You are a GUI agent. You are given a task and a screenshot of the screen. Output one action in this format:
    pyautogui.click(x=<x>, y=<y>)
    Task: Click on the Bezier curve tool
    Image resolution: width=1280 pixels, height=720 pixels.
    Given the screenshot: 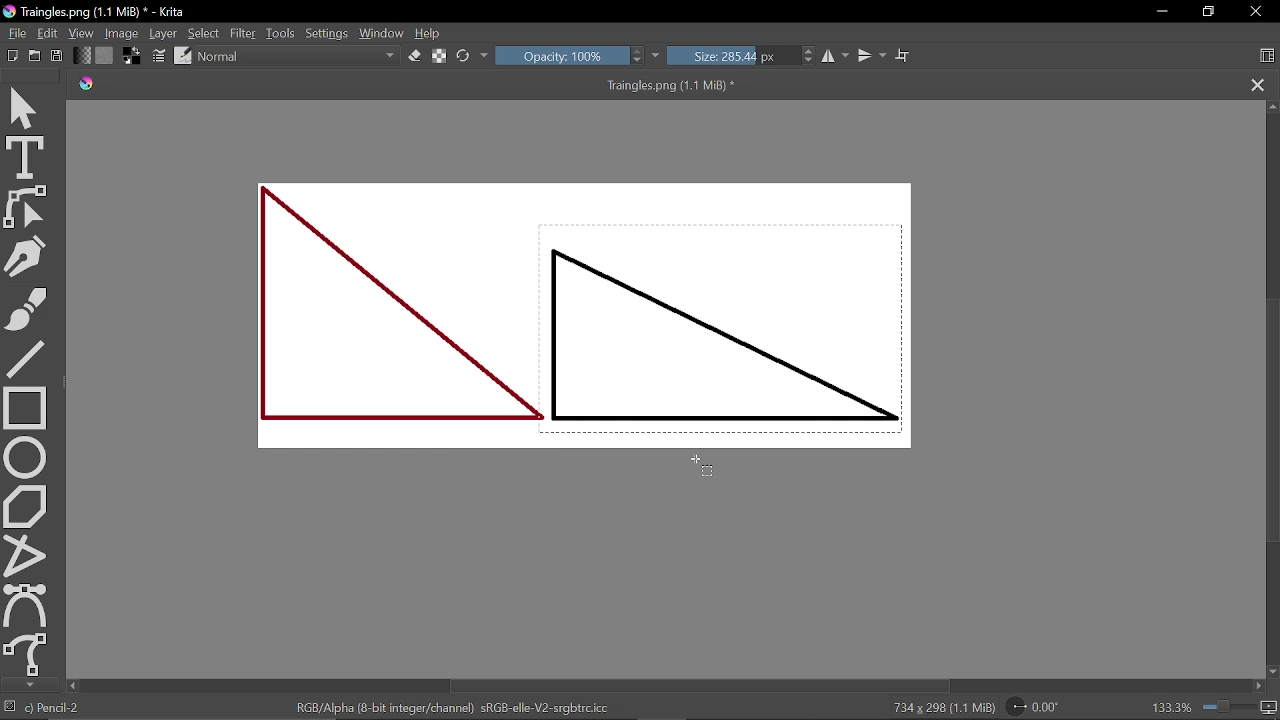 What is the action you would take?
    pyautogui.click(x=26, y=604)
    